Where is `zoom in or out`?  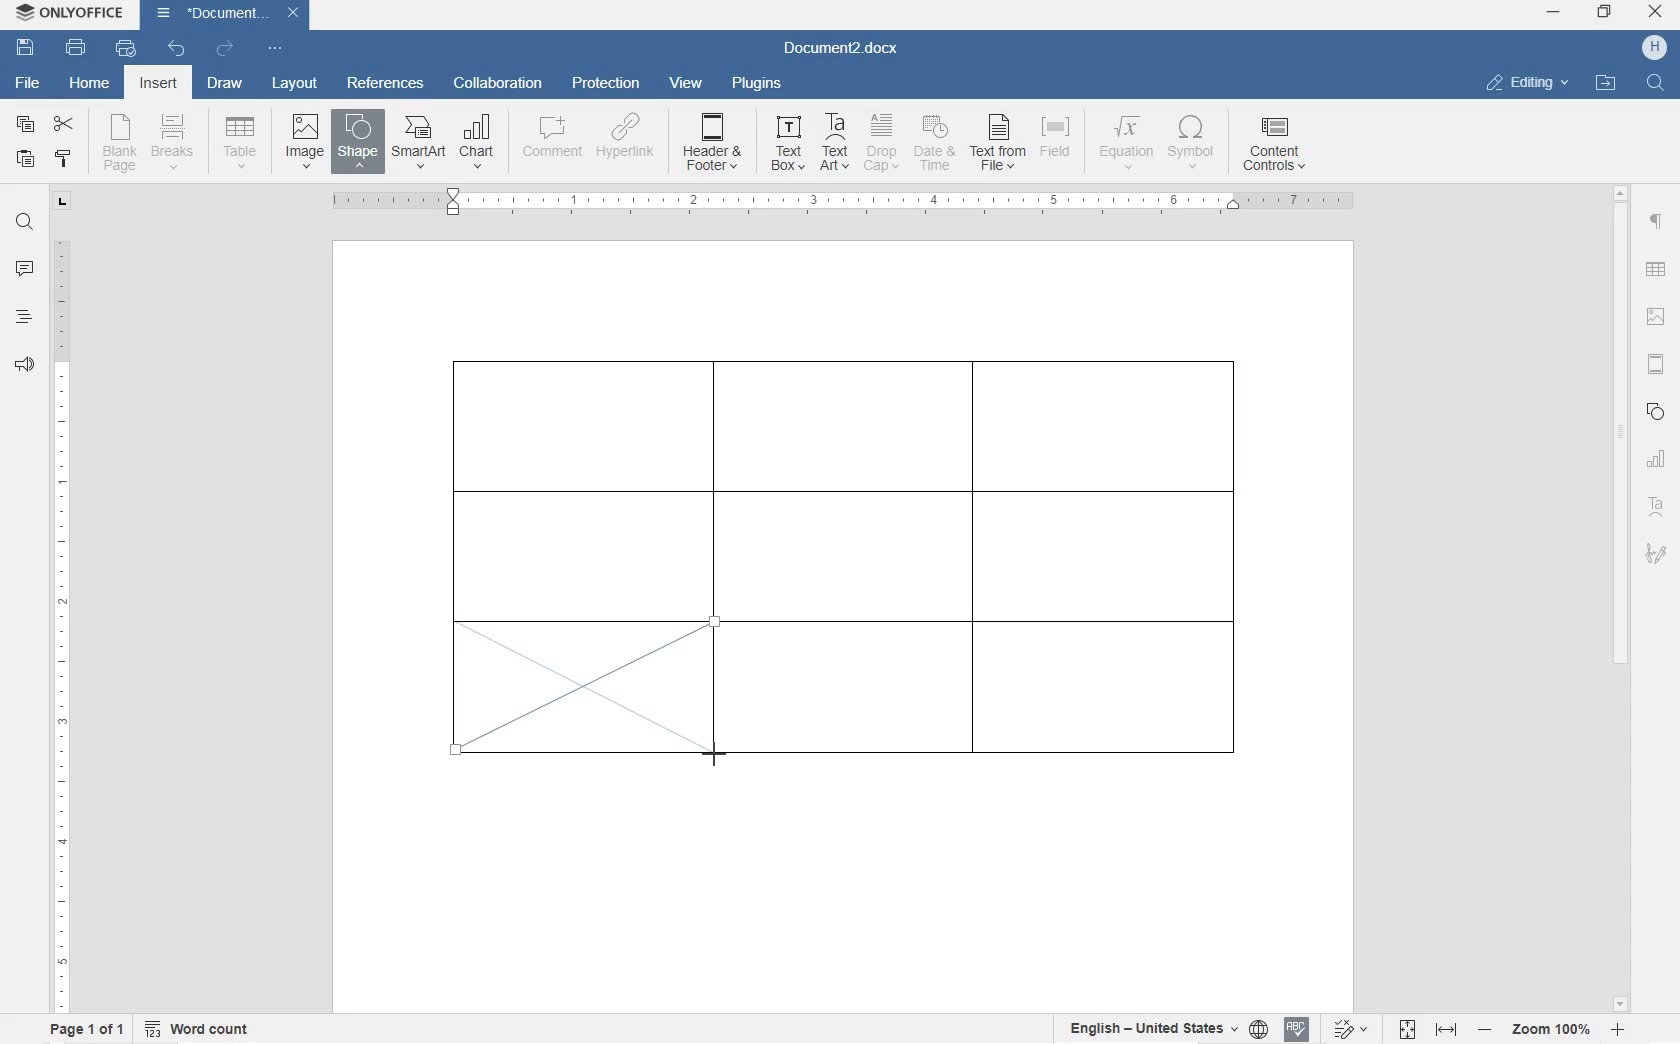
zoom in or out is located at coordinates (1553, 1029).